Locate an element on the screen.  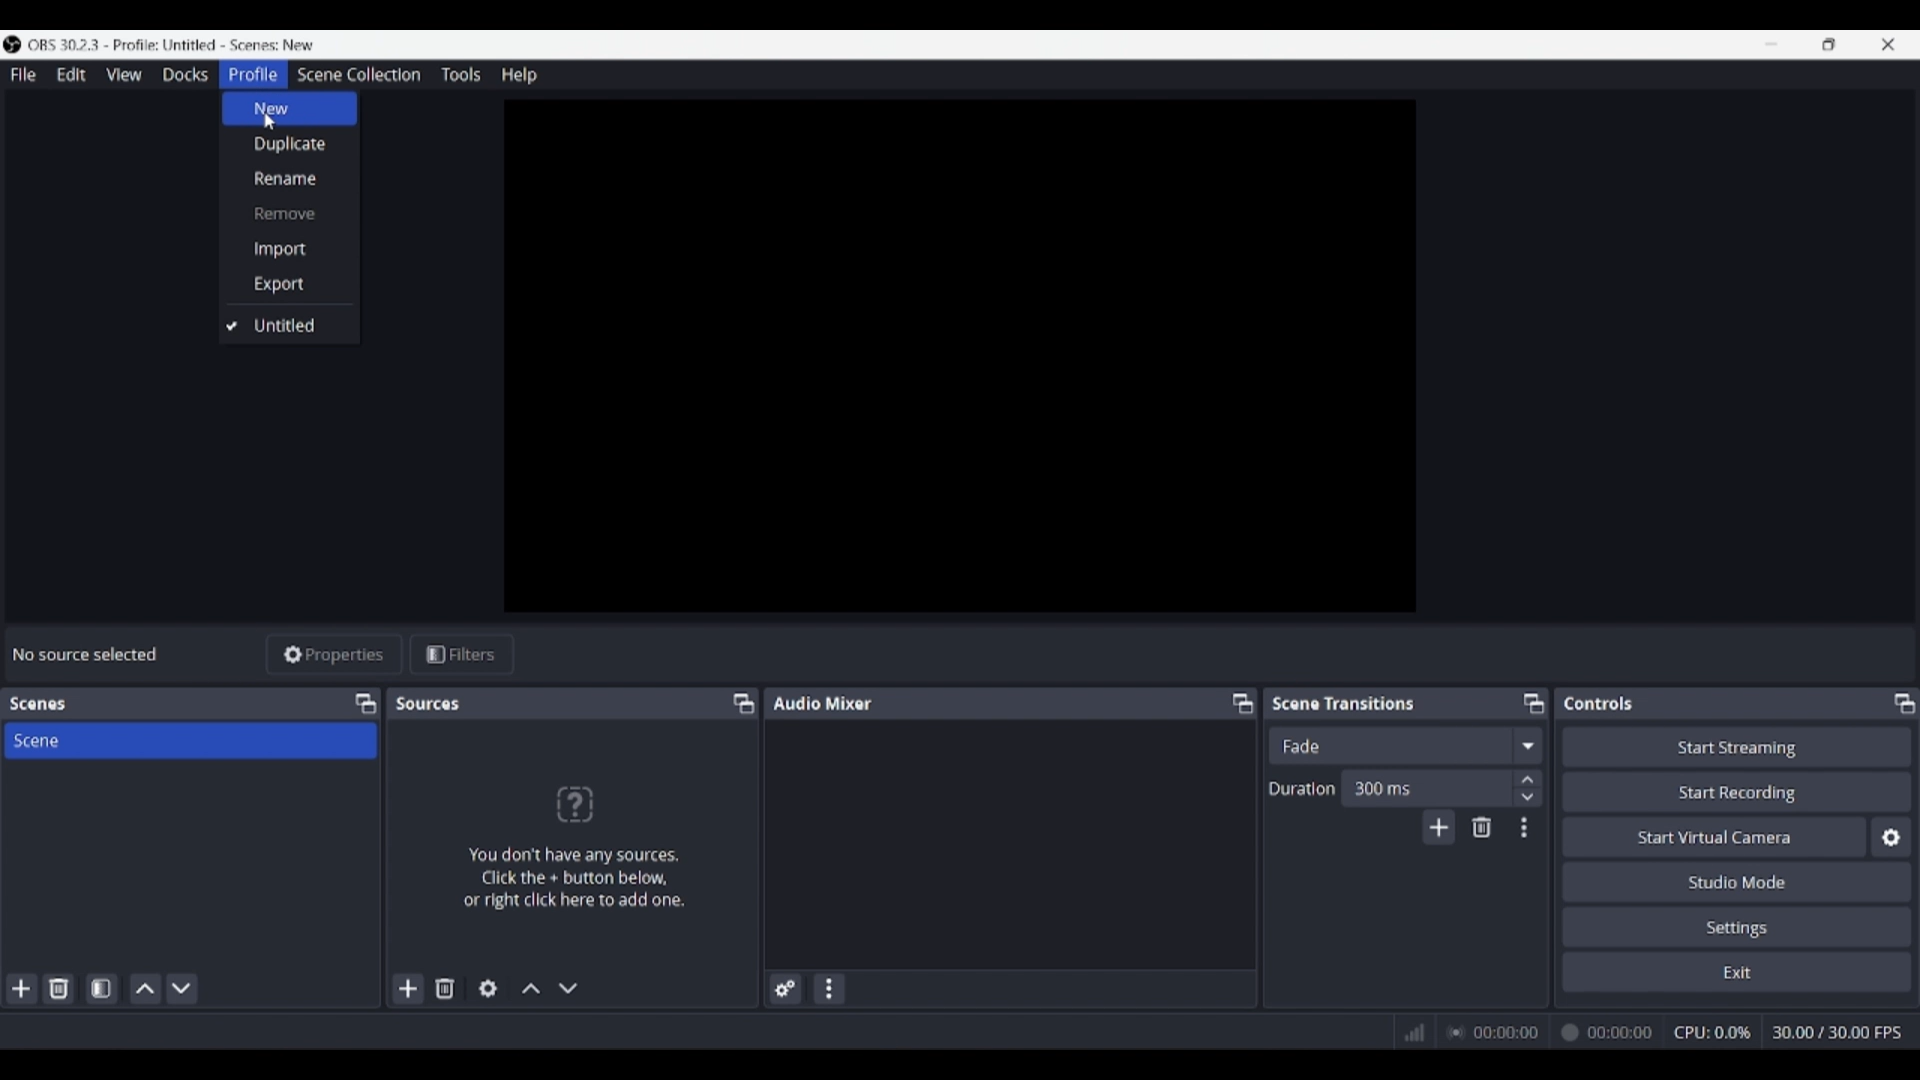
Import is located at coordinates (289, 249).